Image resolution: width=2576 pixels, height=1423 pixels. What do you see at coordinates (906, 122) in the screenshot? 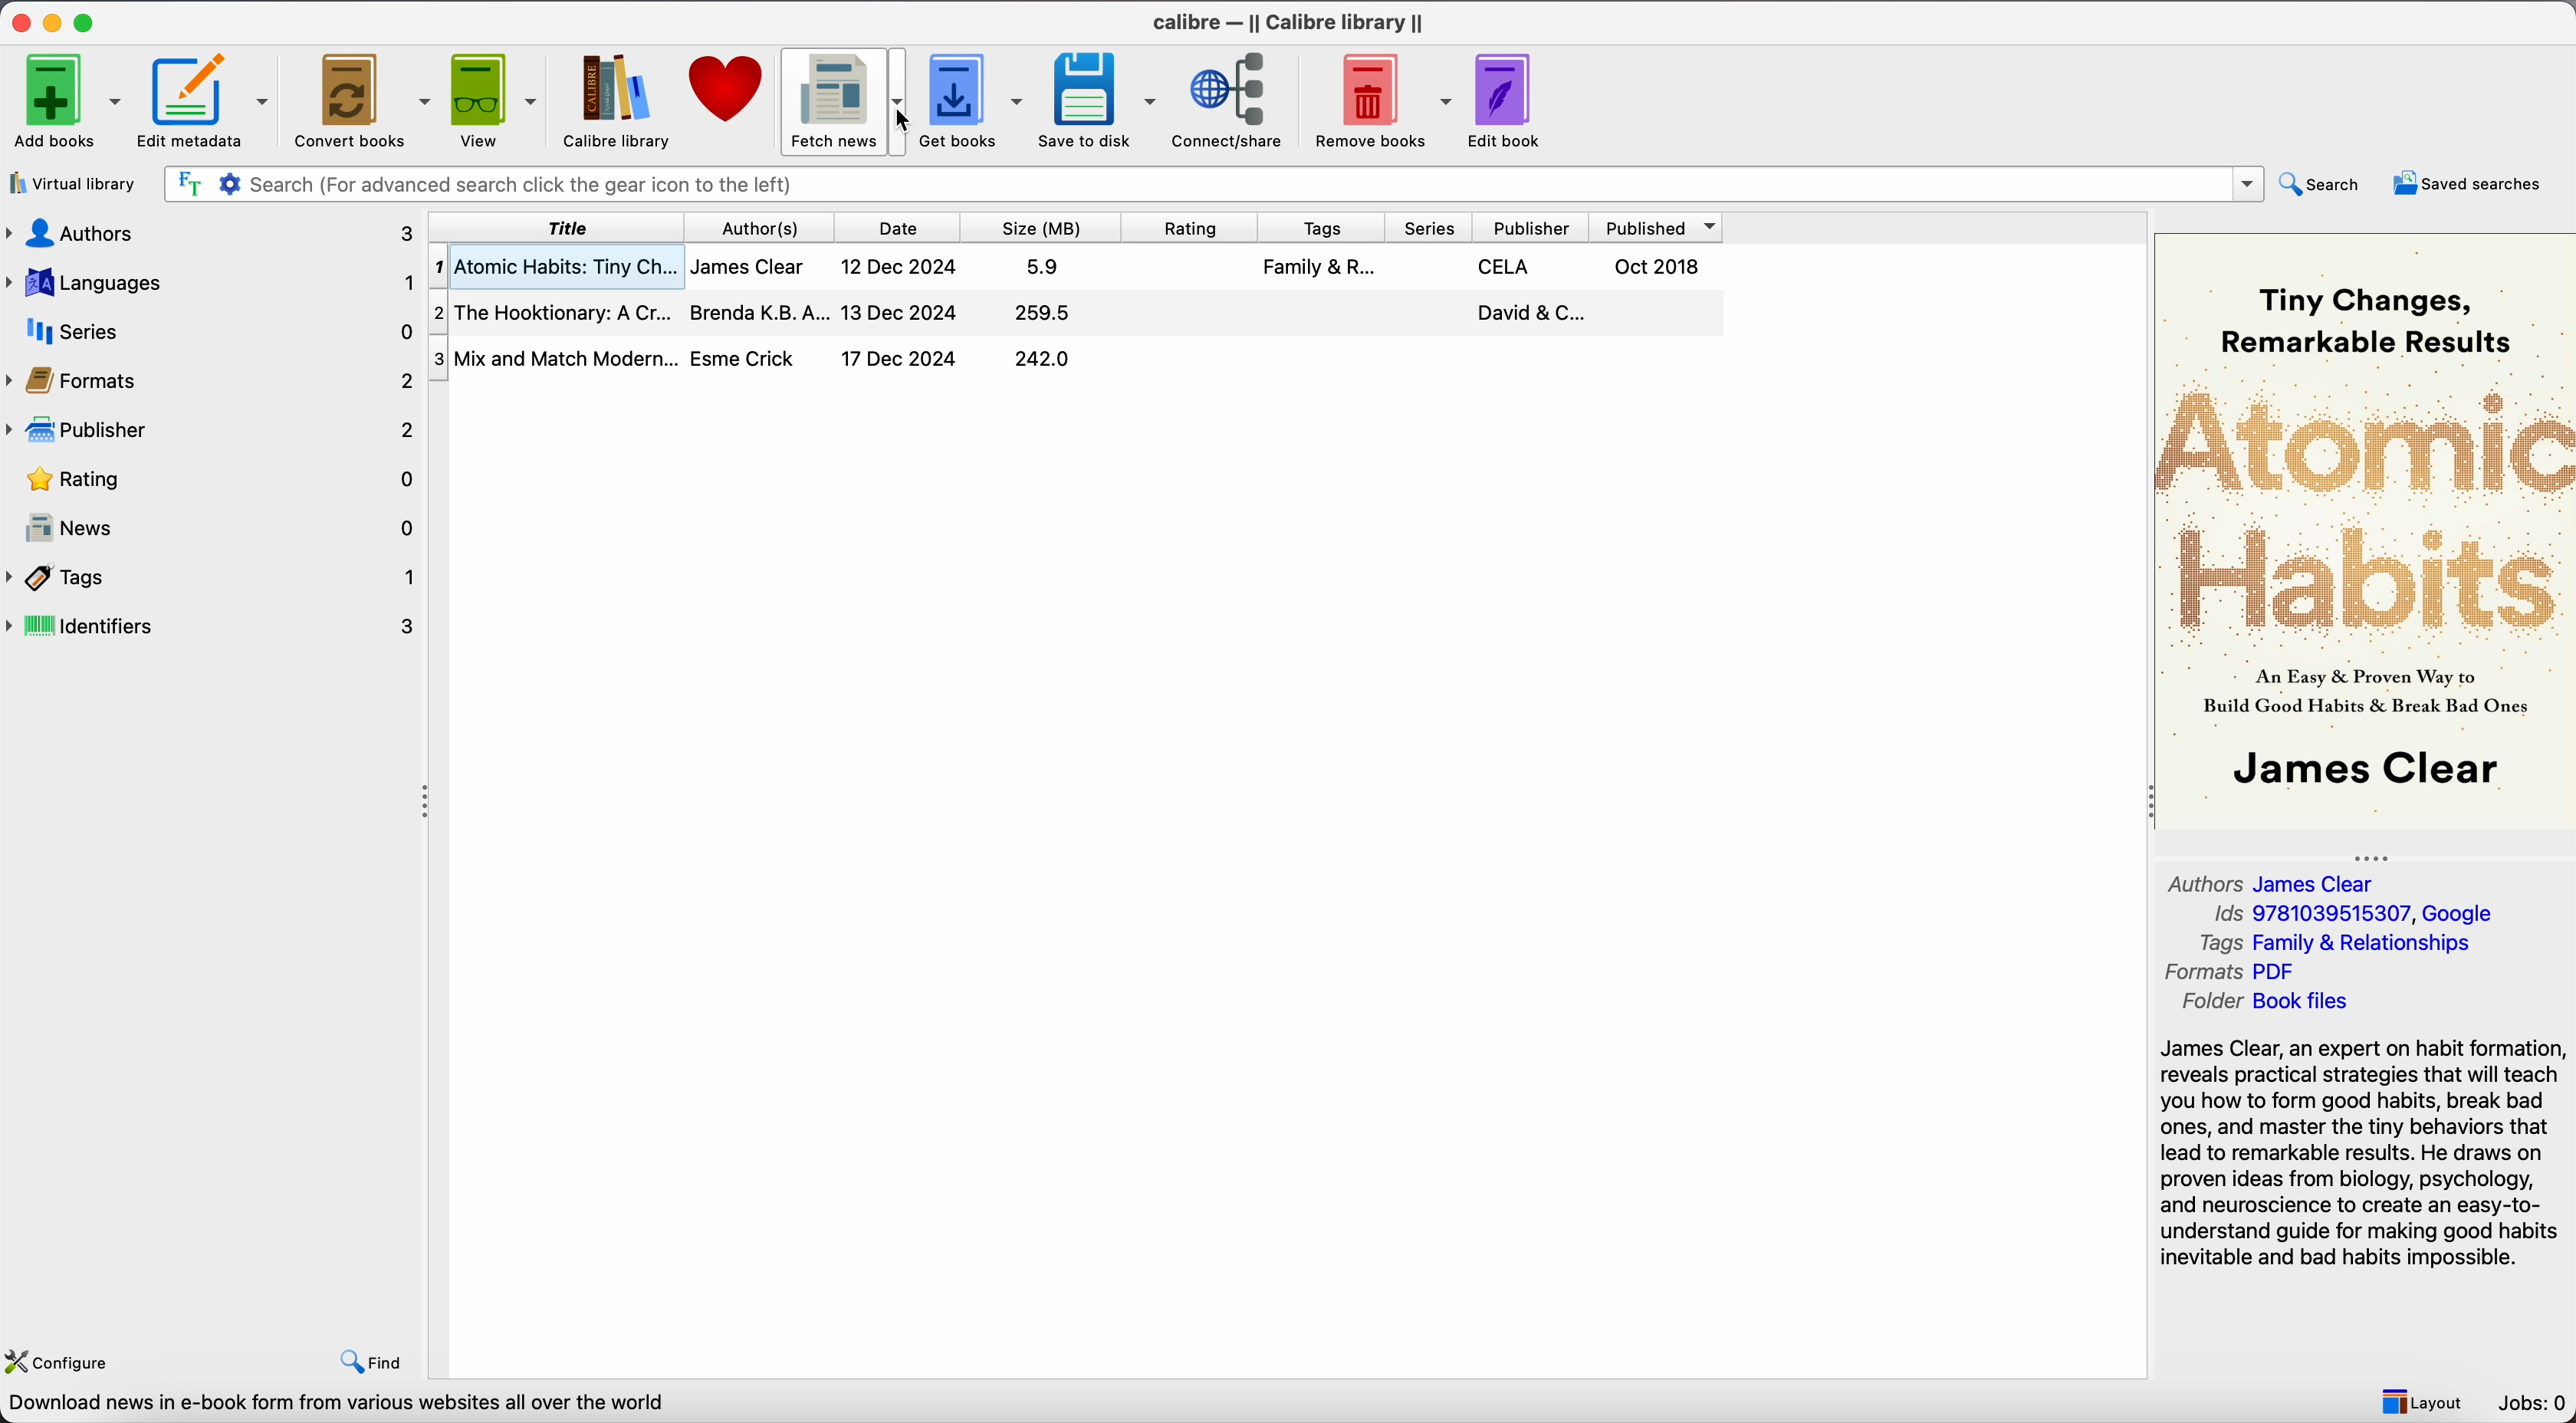
I see `cursor` at bounding box center [906, 122].